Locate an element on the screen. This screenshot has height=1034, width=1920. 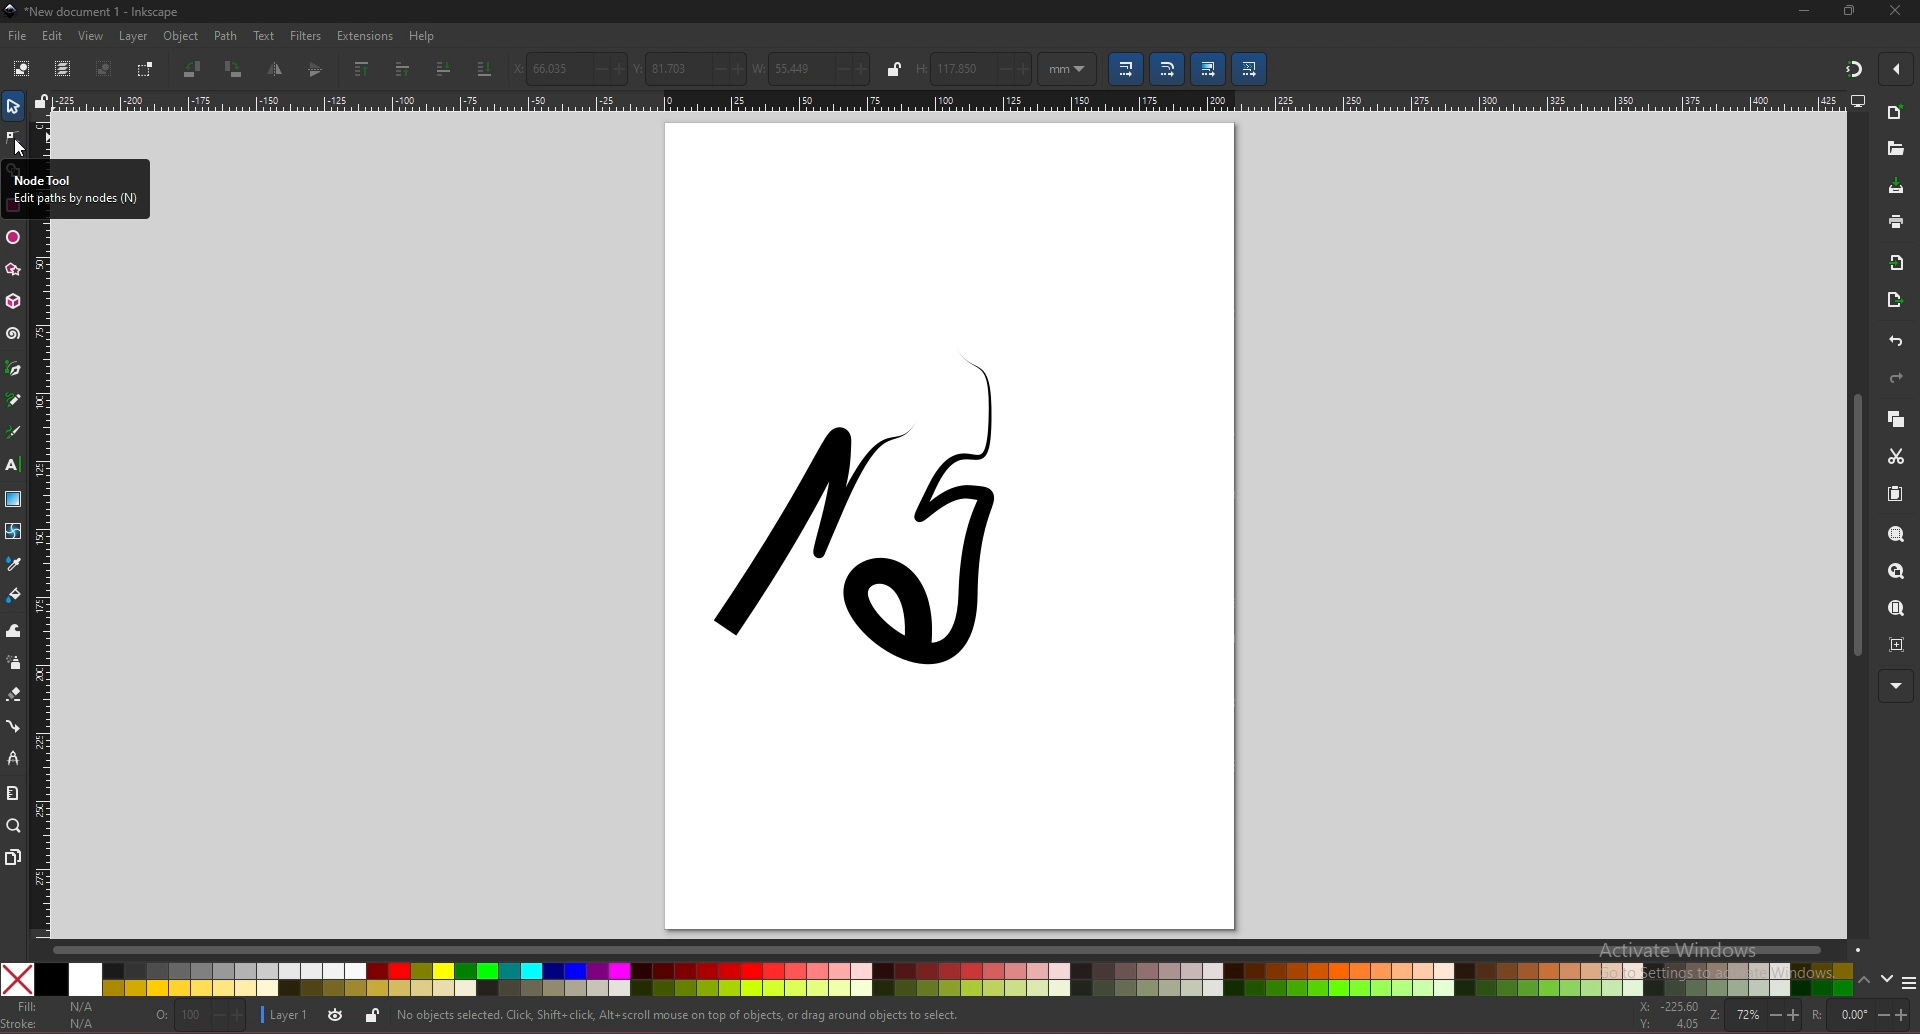
new is located at coordinates (1895, 114).